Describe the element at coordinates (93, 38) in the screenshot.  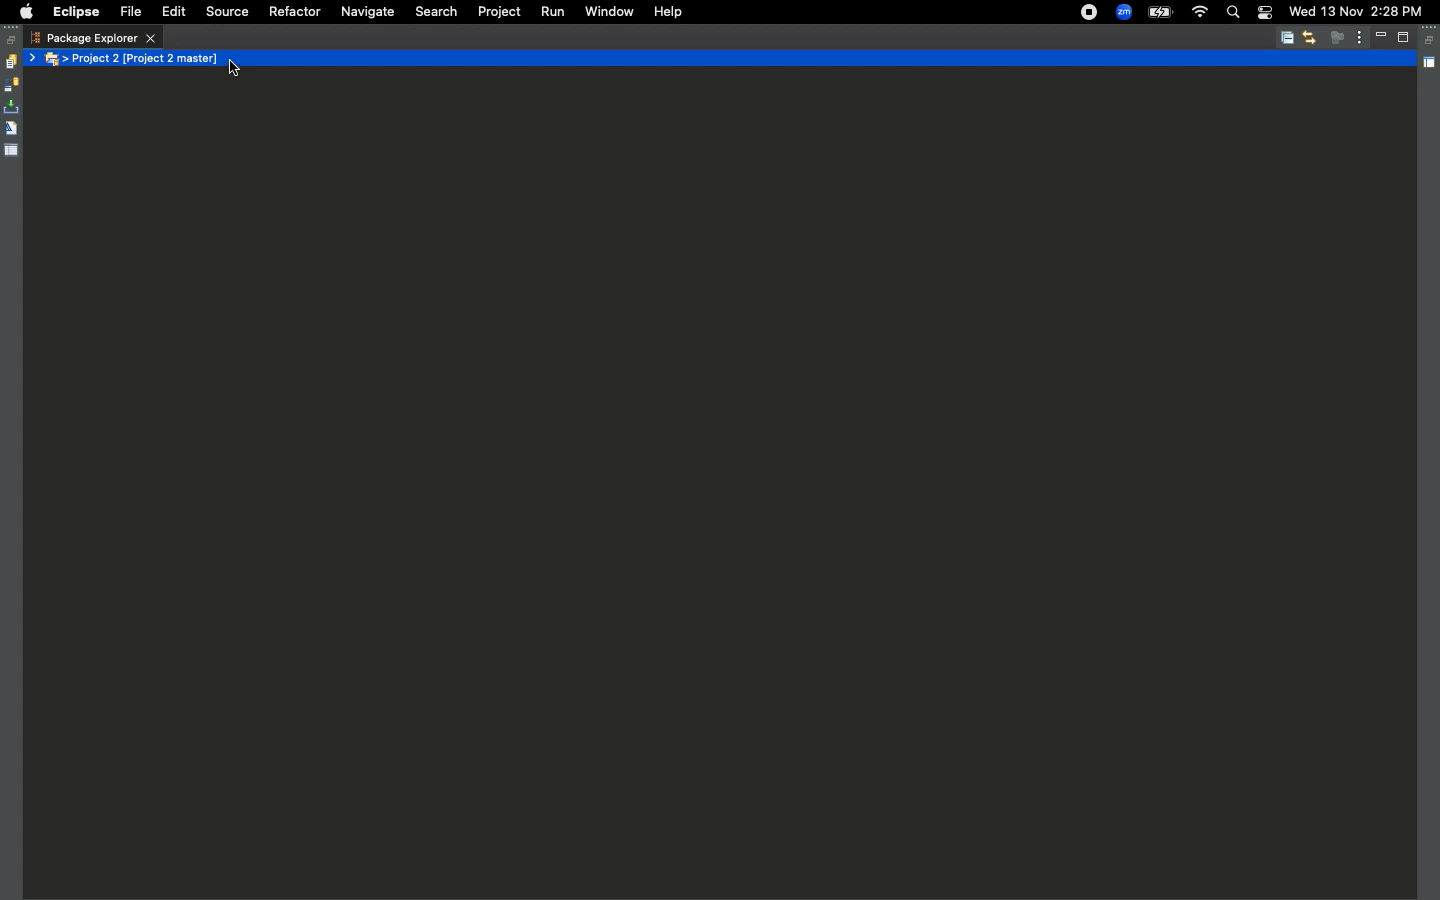
I see `Package explorer` at that location.